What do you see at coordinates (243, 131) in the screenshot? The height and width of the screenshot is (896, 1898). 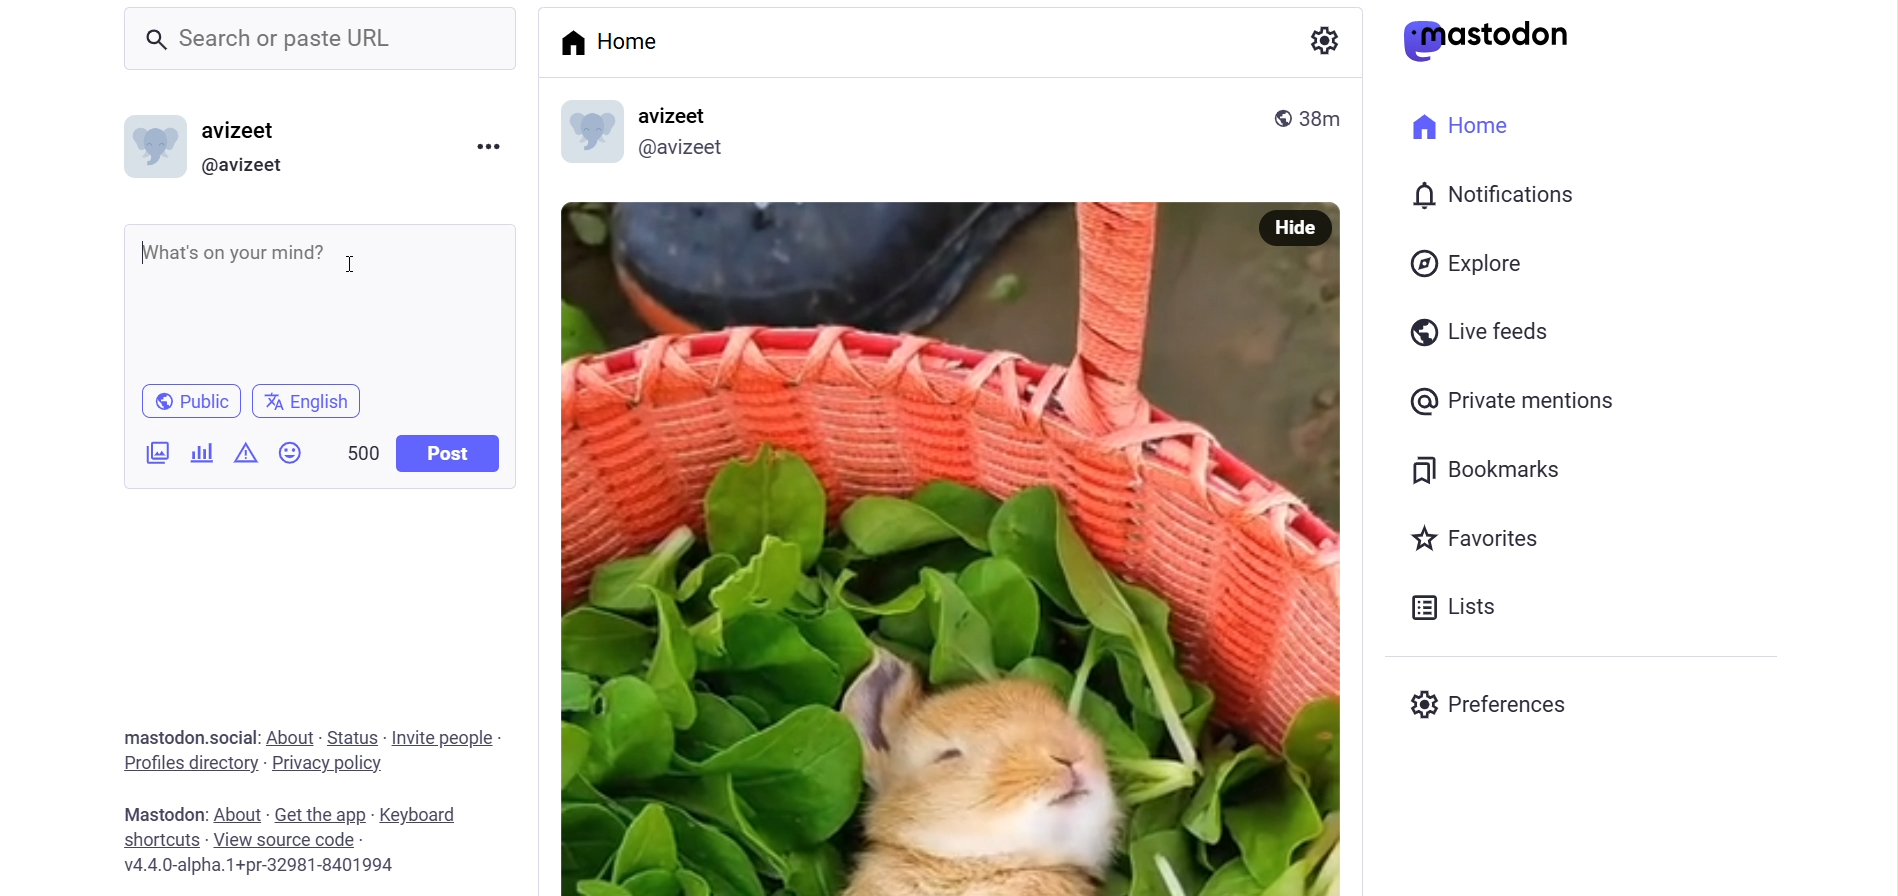 I see `avizeet` at bounding box center [243, 131].